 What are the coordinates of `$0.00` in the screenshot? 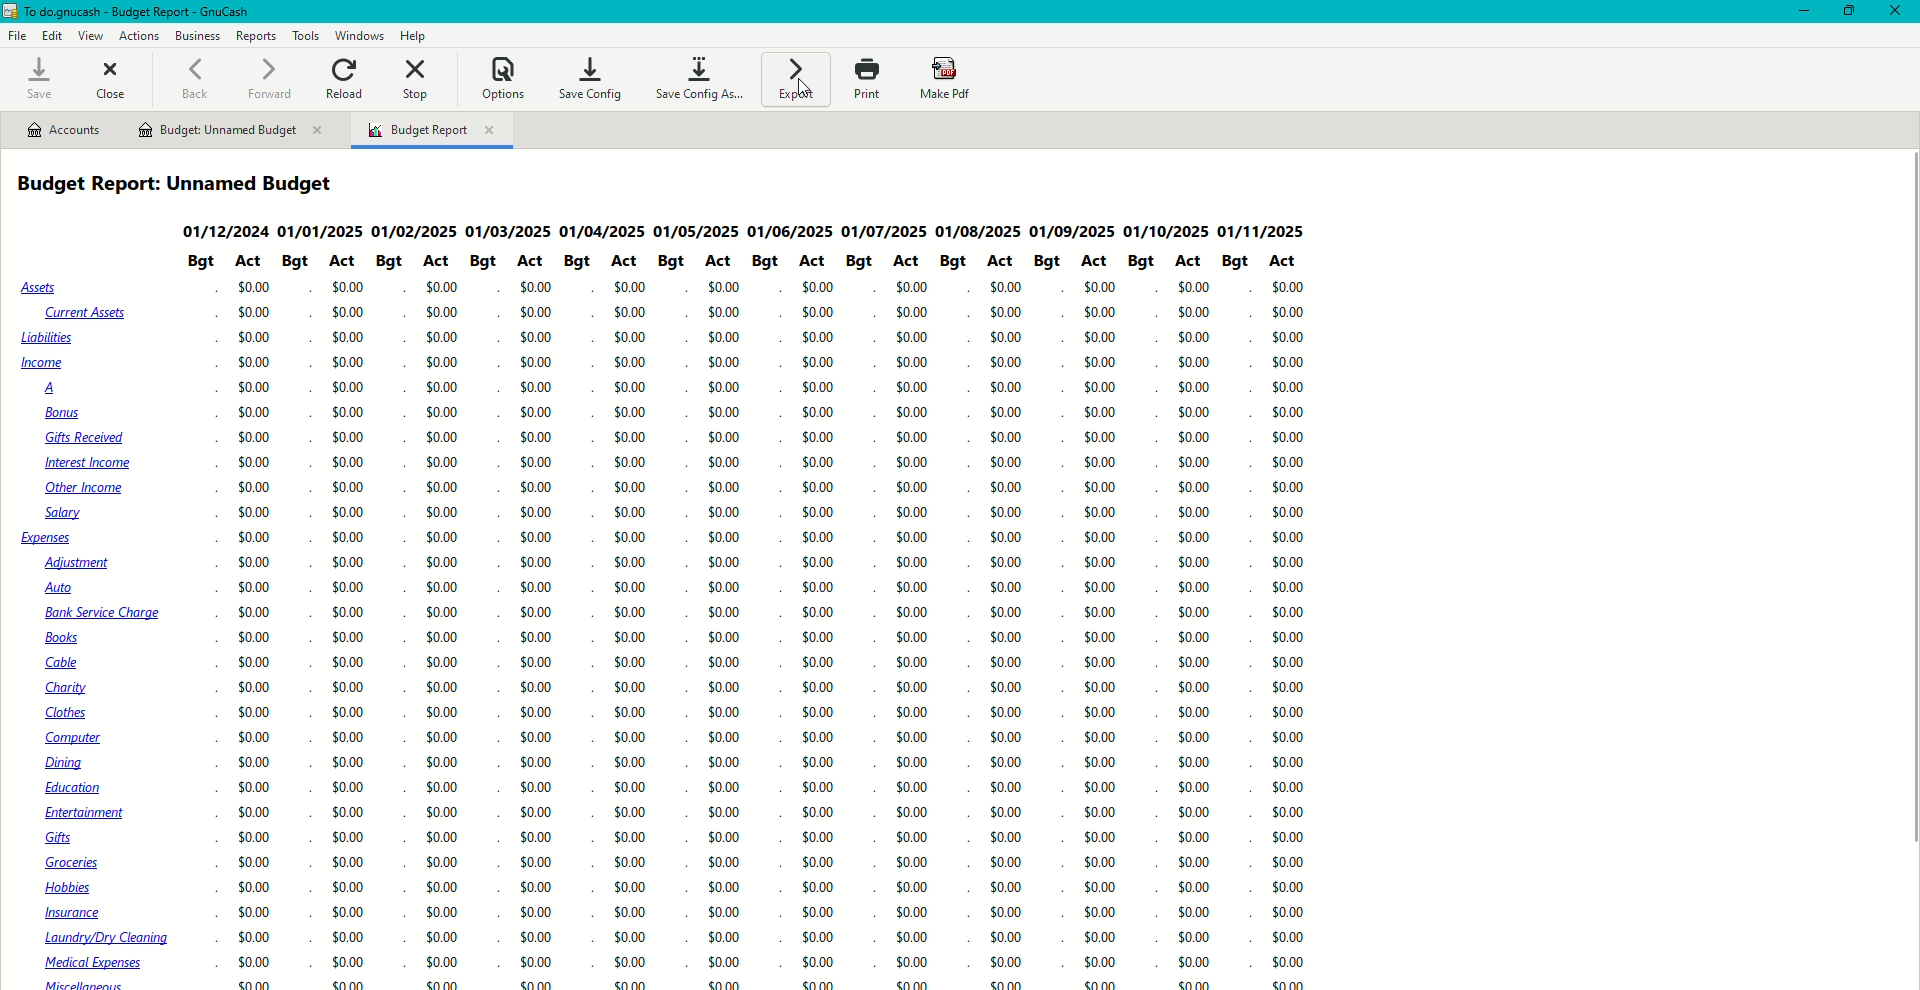 It's located at (821, 731).